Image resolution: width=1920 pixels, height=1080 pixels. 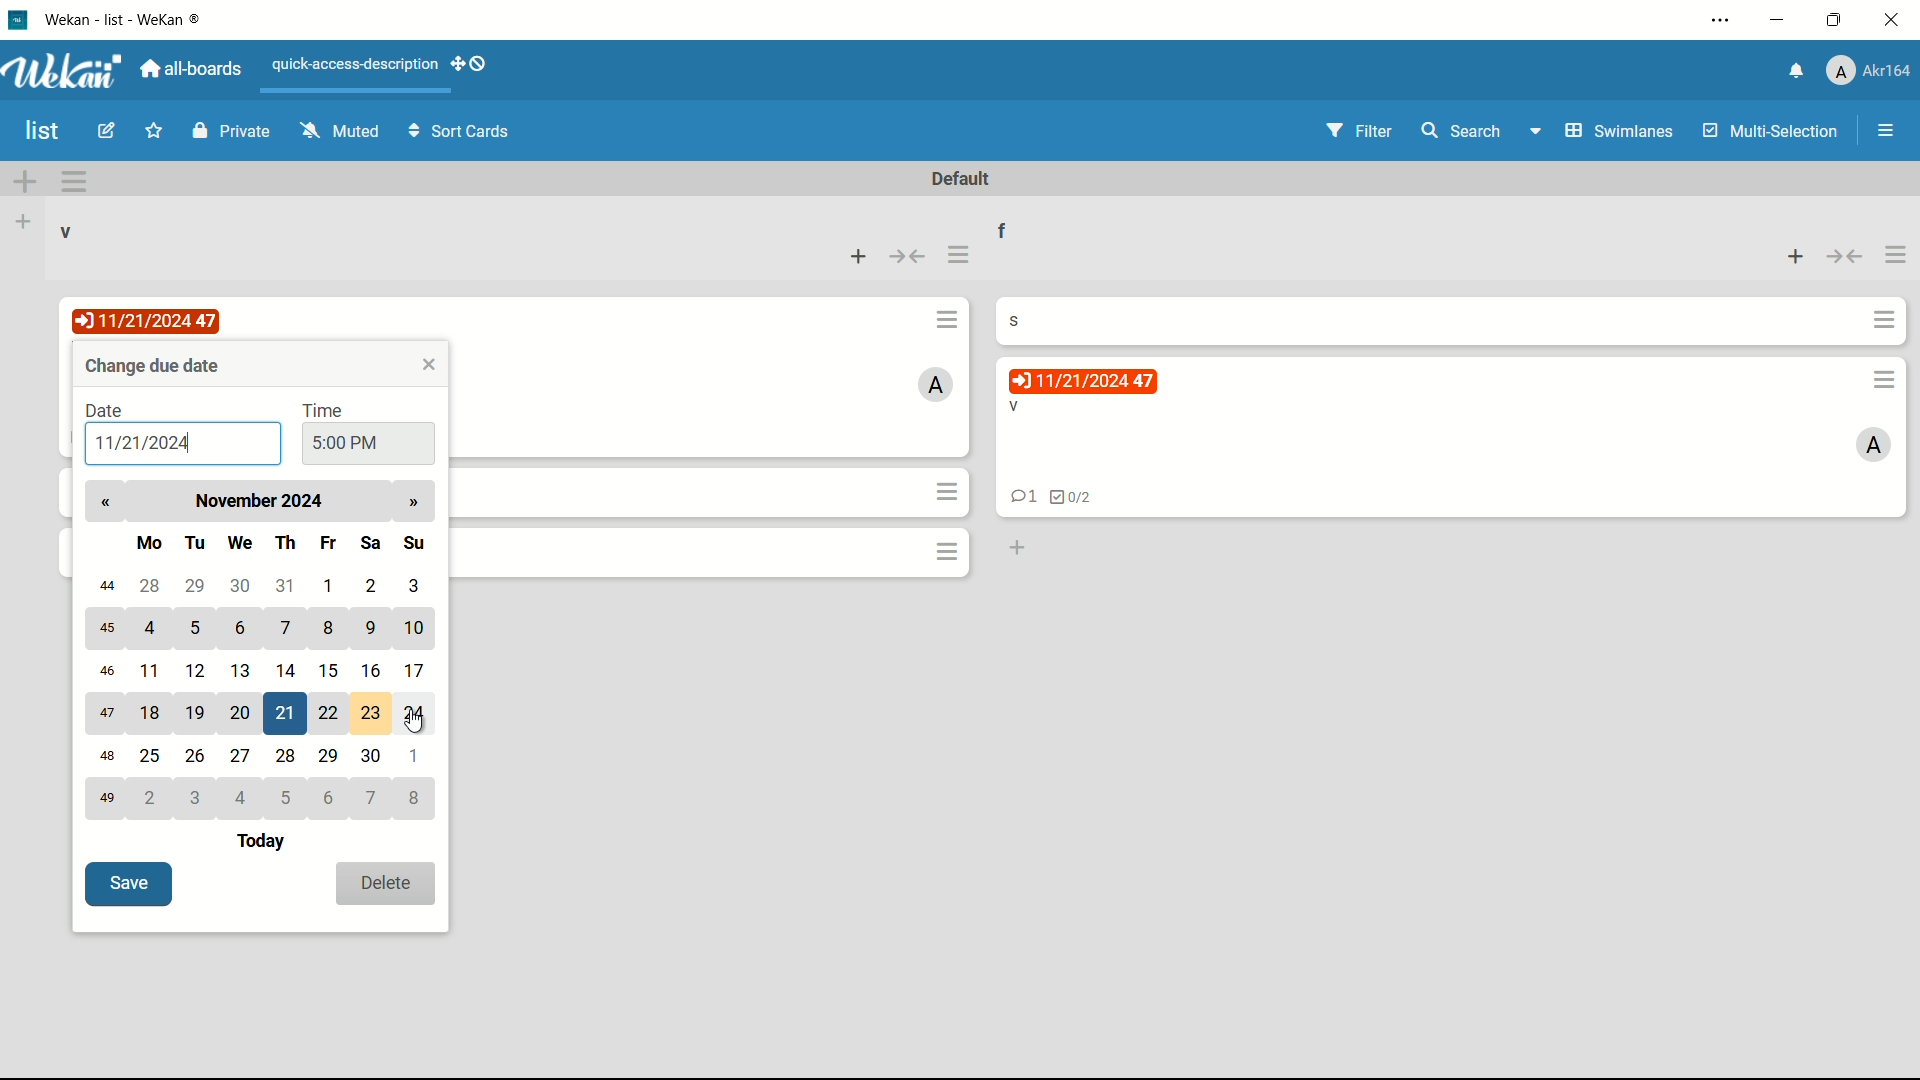 What do you see at coordinates (1874, 446) in the screenshot?
I see `admin` at bounding box center [1874, 446].